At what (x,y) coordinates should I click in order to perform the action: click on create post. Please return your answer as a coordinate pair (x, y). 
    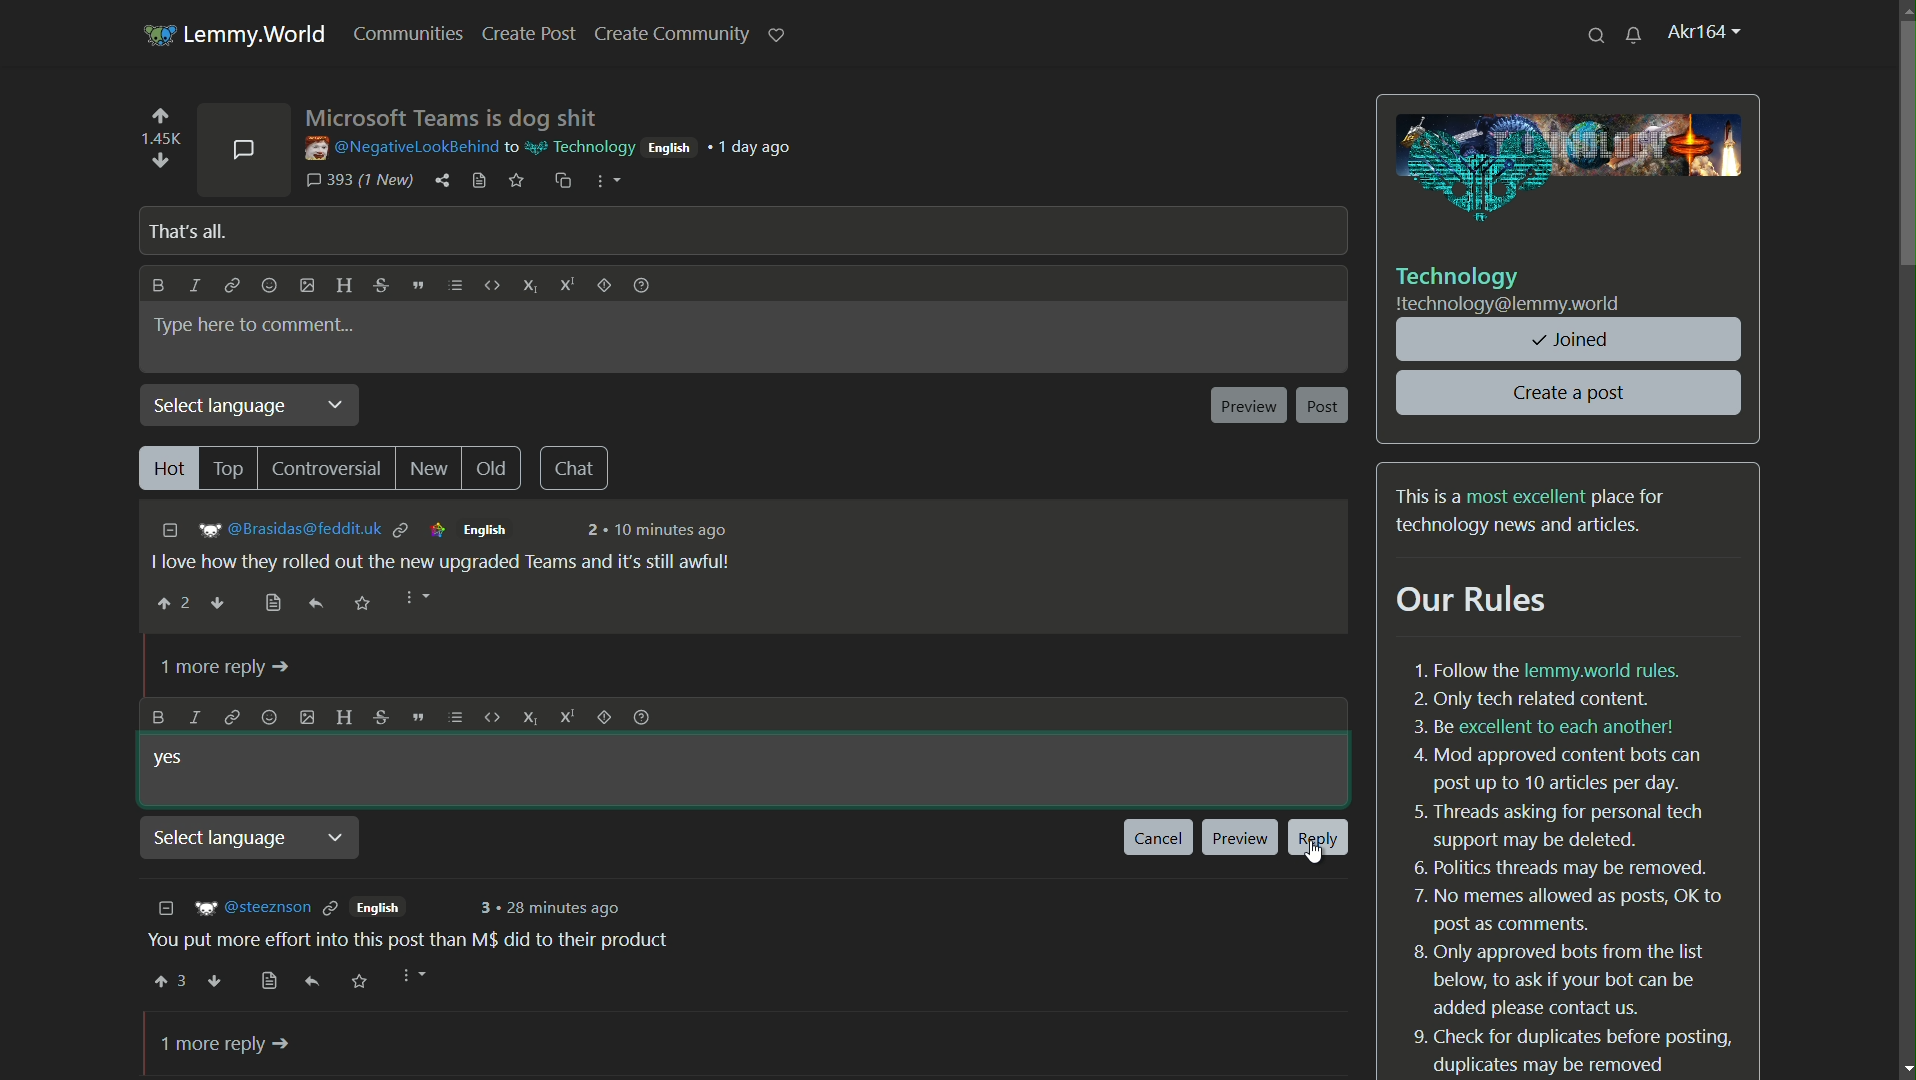
    Looking at the image, I should click on (531, 34).